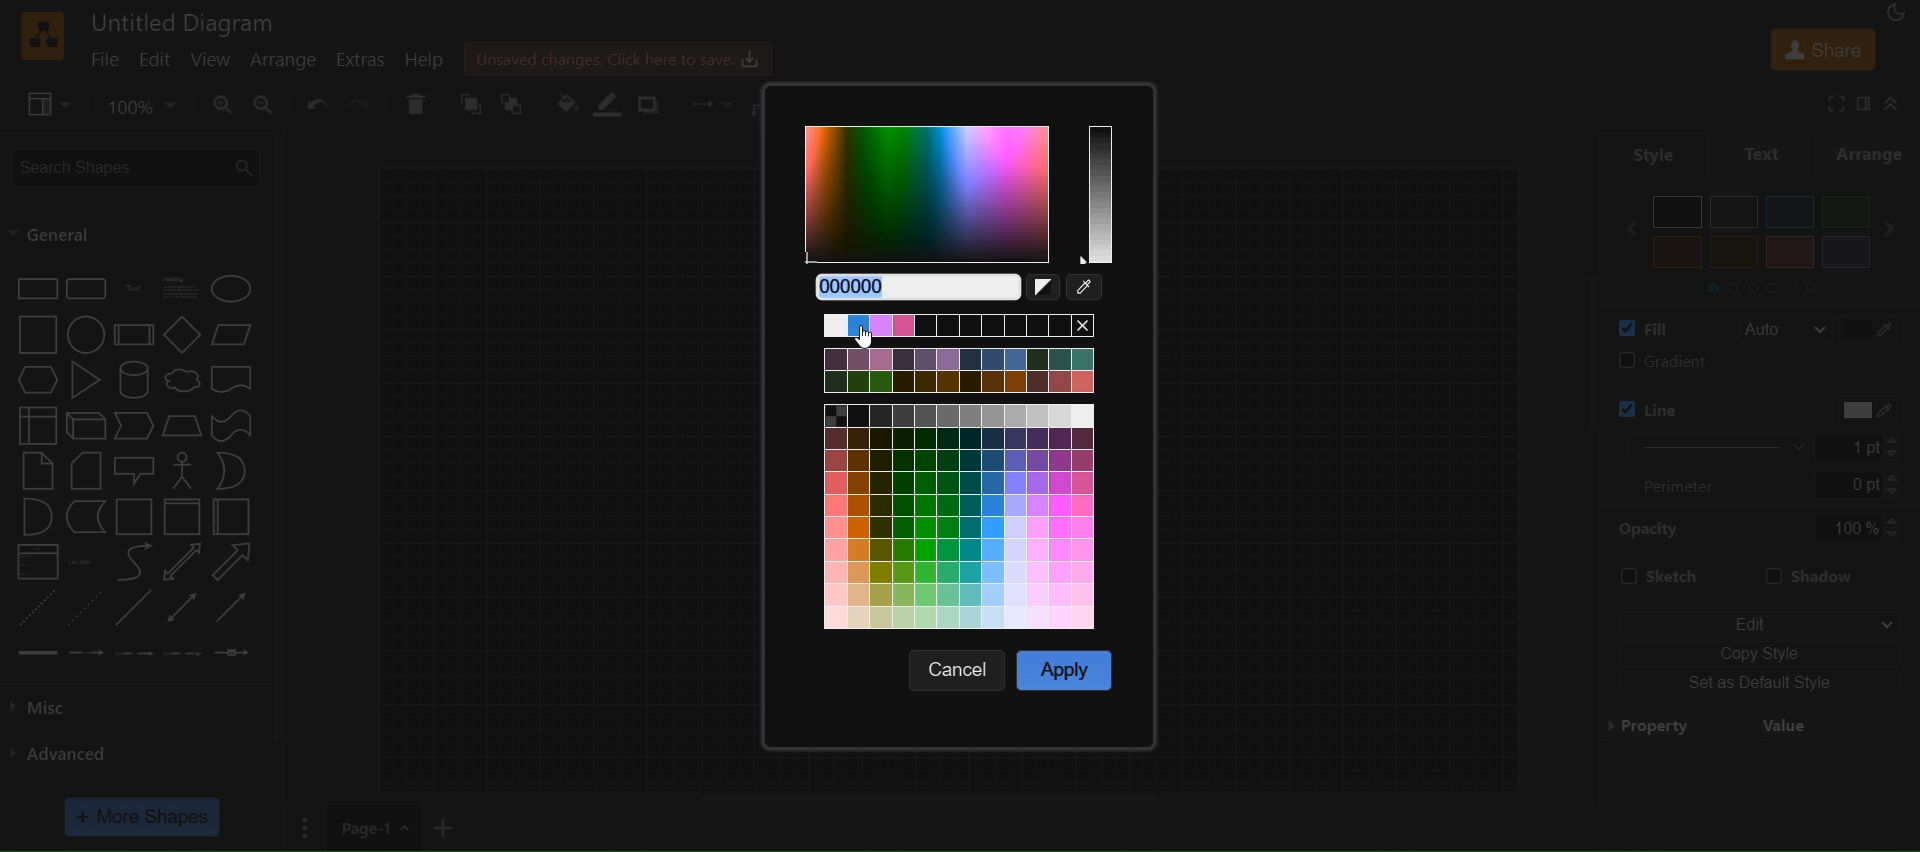  I want to click on color, so click(1089, 290).